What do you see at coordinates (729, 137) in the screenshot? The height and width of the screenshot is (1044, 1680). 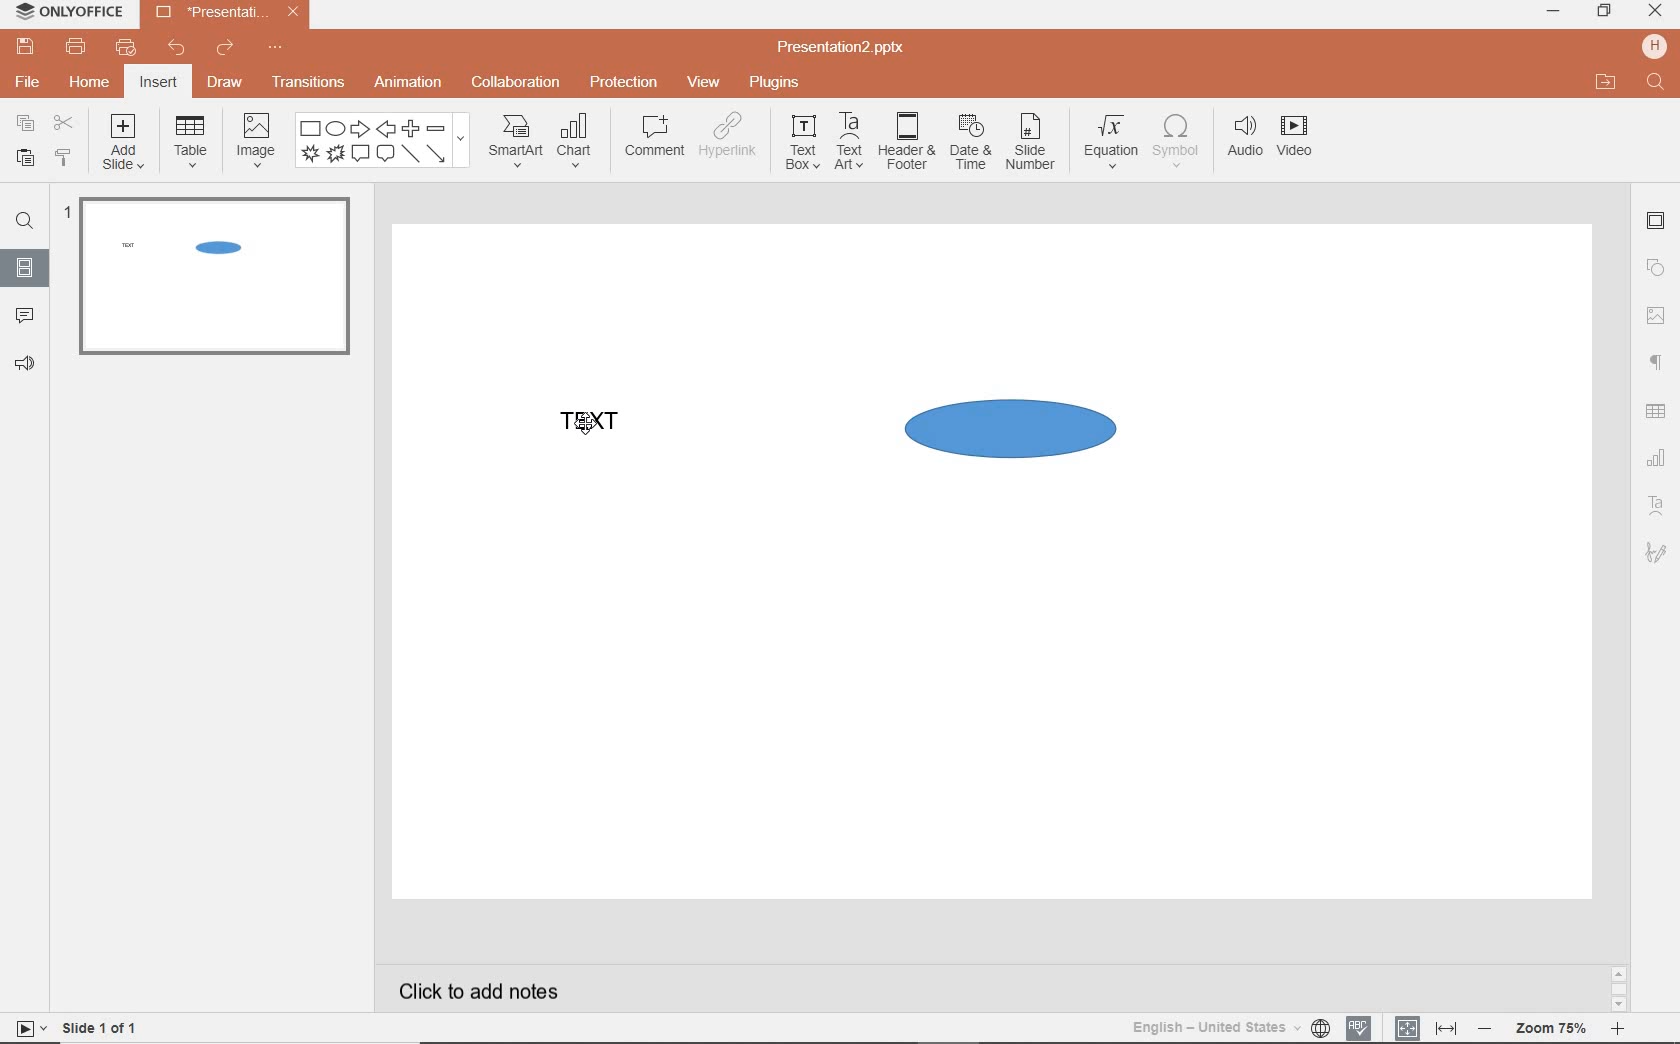 I see `hyperlink` at bounding box center [729, 137].